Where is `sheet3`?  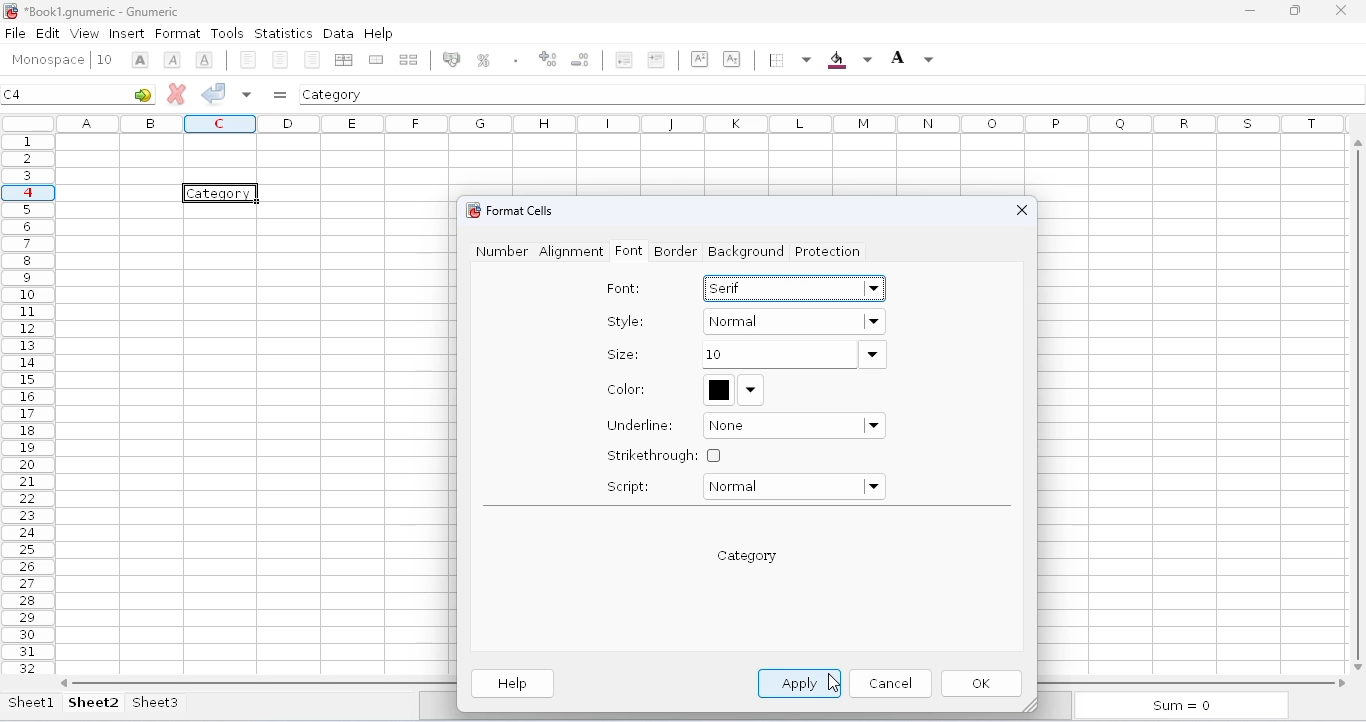 sheet3 is located at coordinates (155, 702).